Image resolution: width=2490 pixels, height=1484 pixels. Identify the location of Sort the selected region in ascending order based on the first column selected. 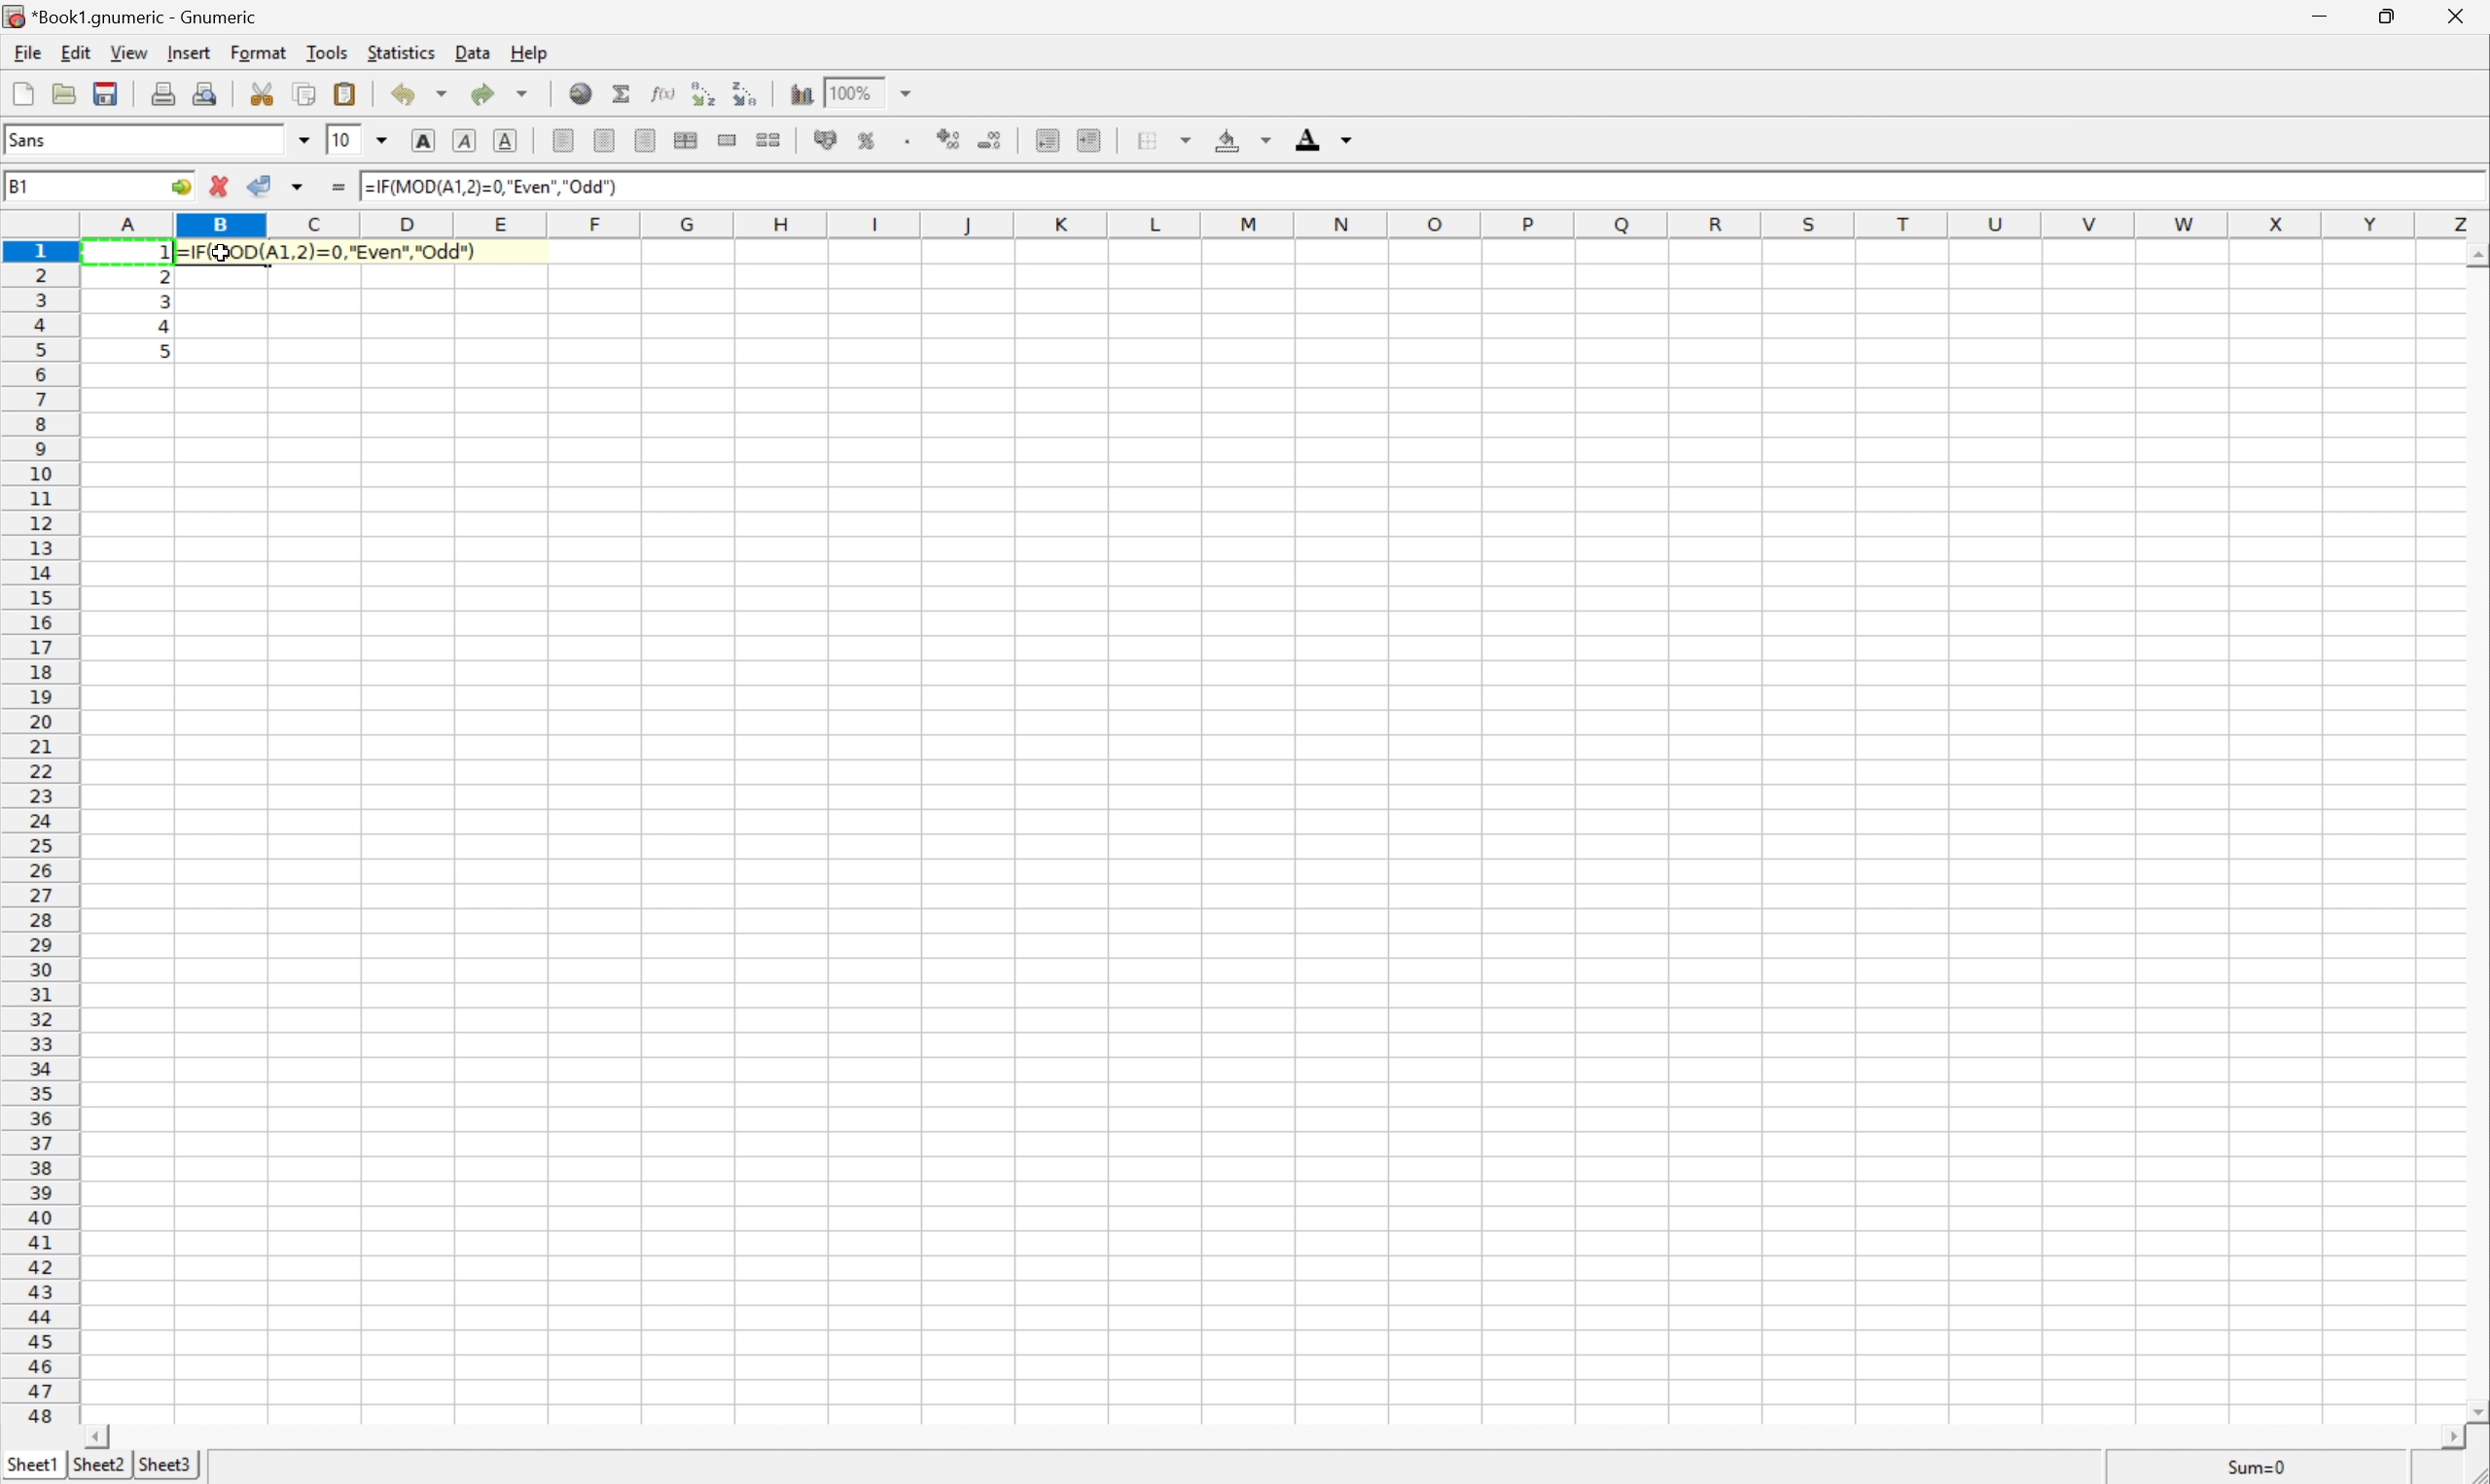
(702, 93).